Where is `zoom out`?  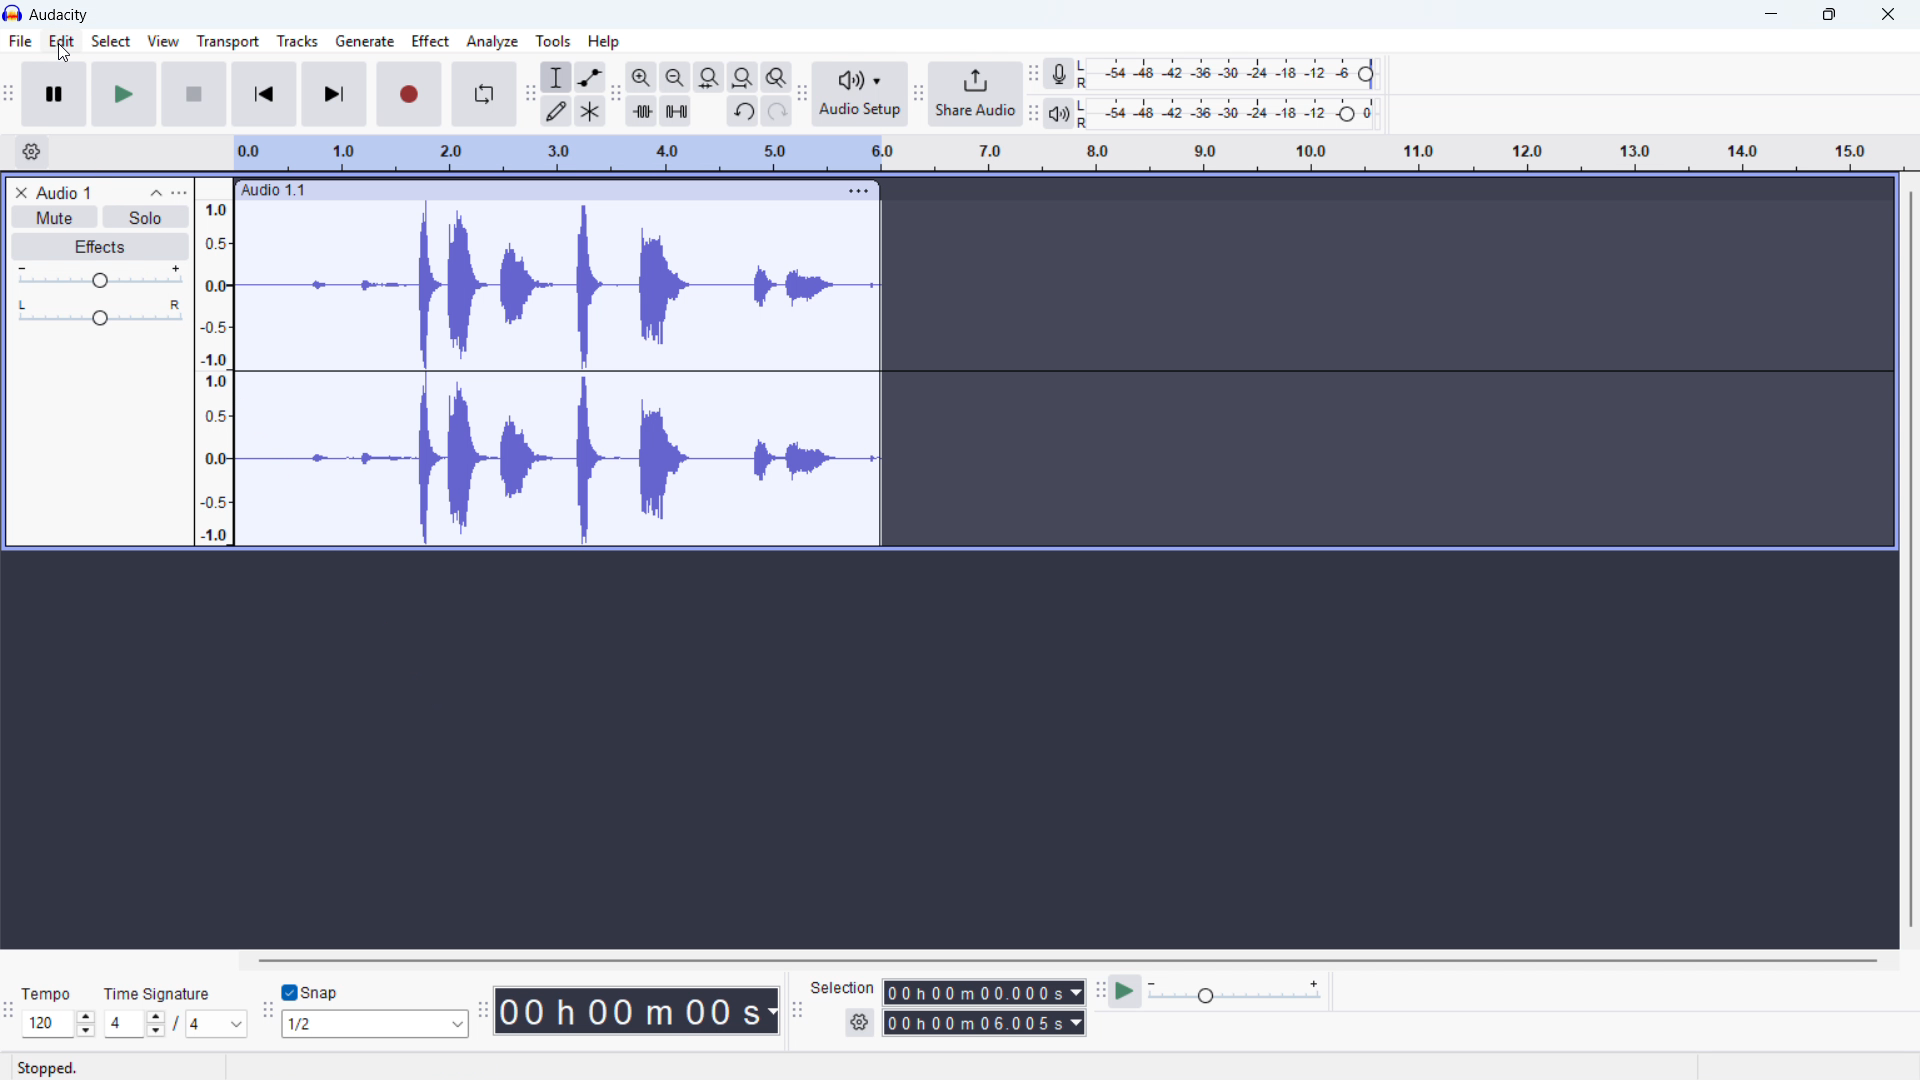 zoom out is located at coordinates (676, 77).